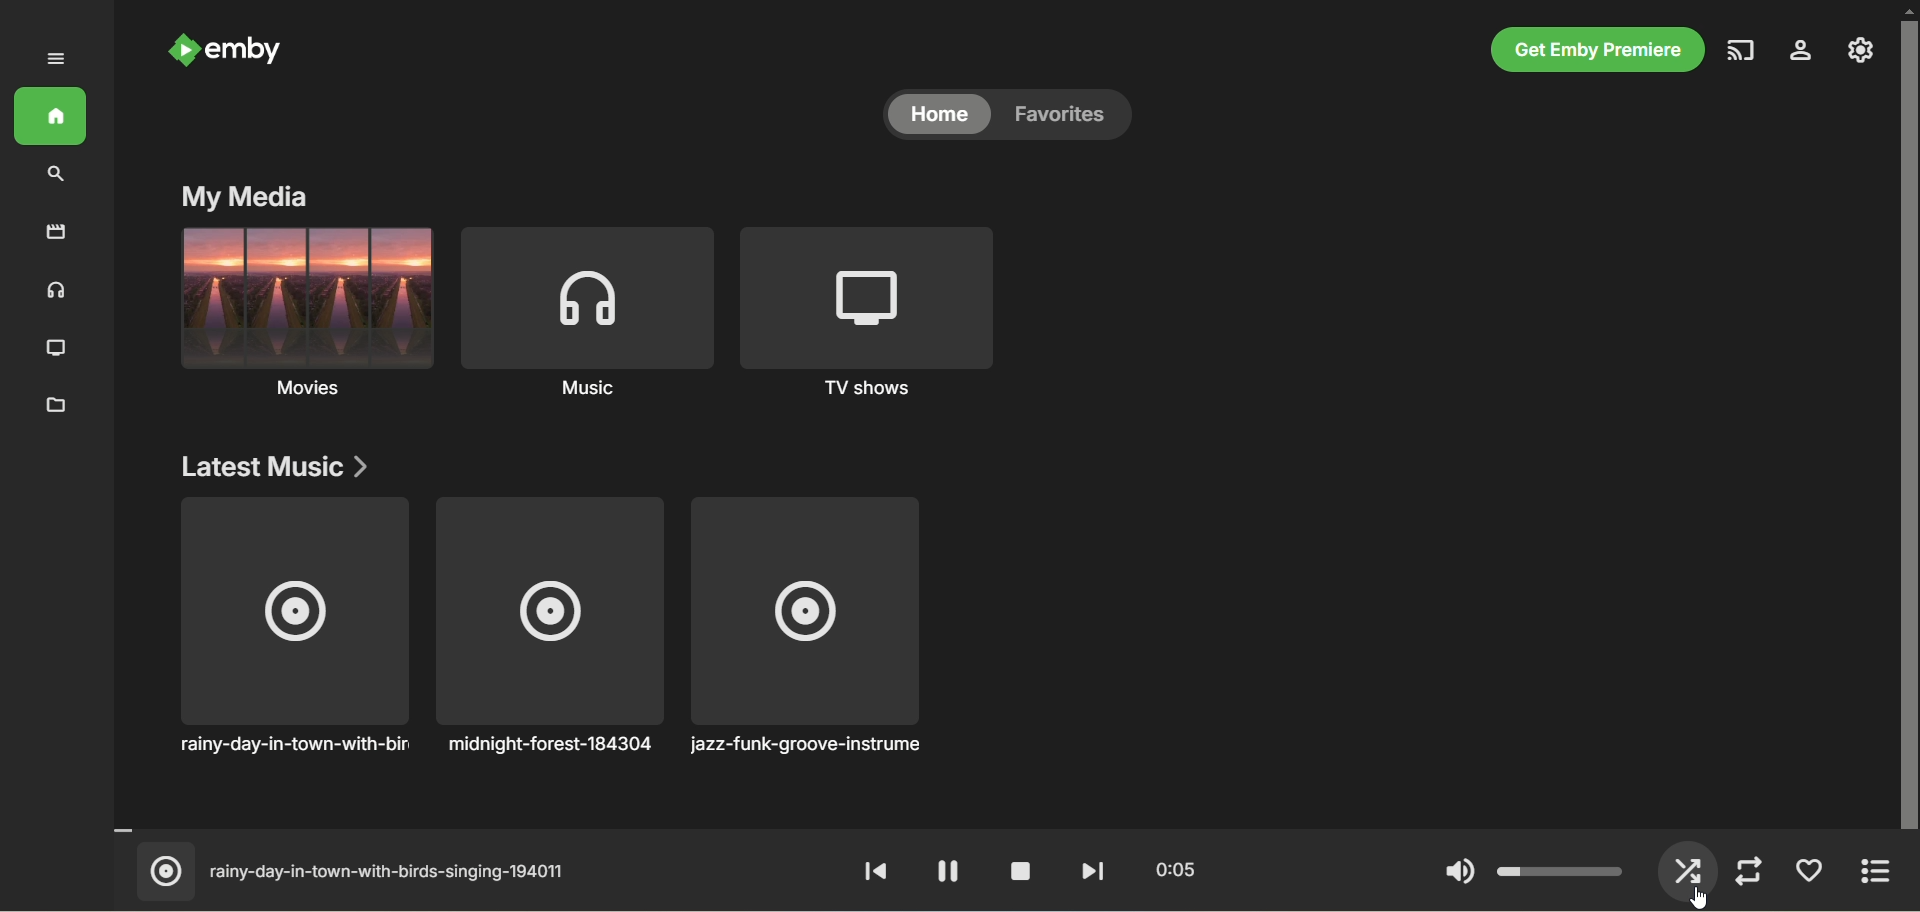 The height and width of the screenshot is (912, 1920). What do you see at coordinates (49, 236) in the screenshot?
I see `movies` at bounding box center [49, 236].